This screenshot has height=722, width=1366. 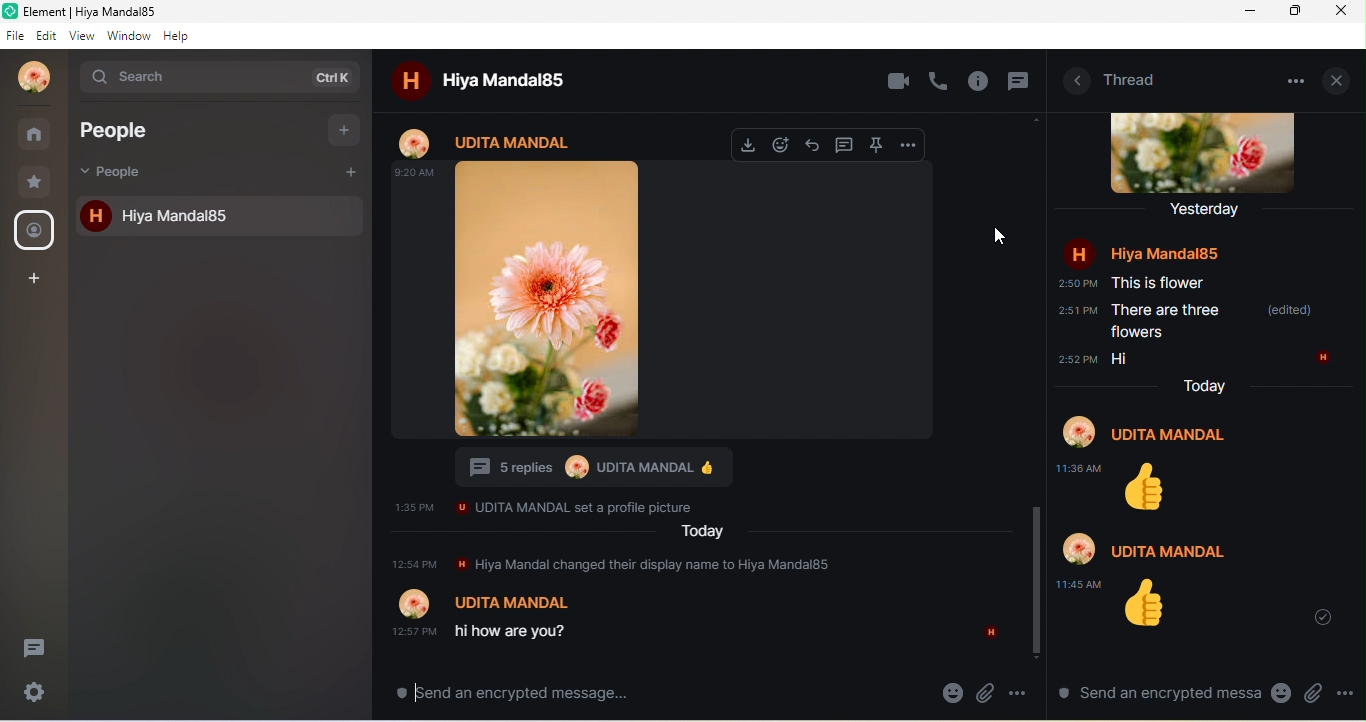 I want to click on help, so click(x=183, y=36).